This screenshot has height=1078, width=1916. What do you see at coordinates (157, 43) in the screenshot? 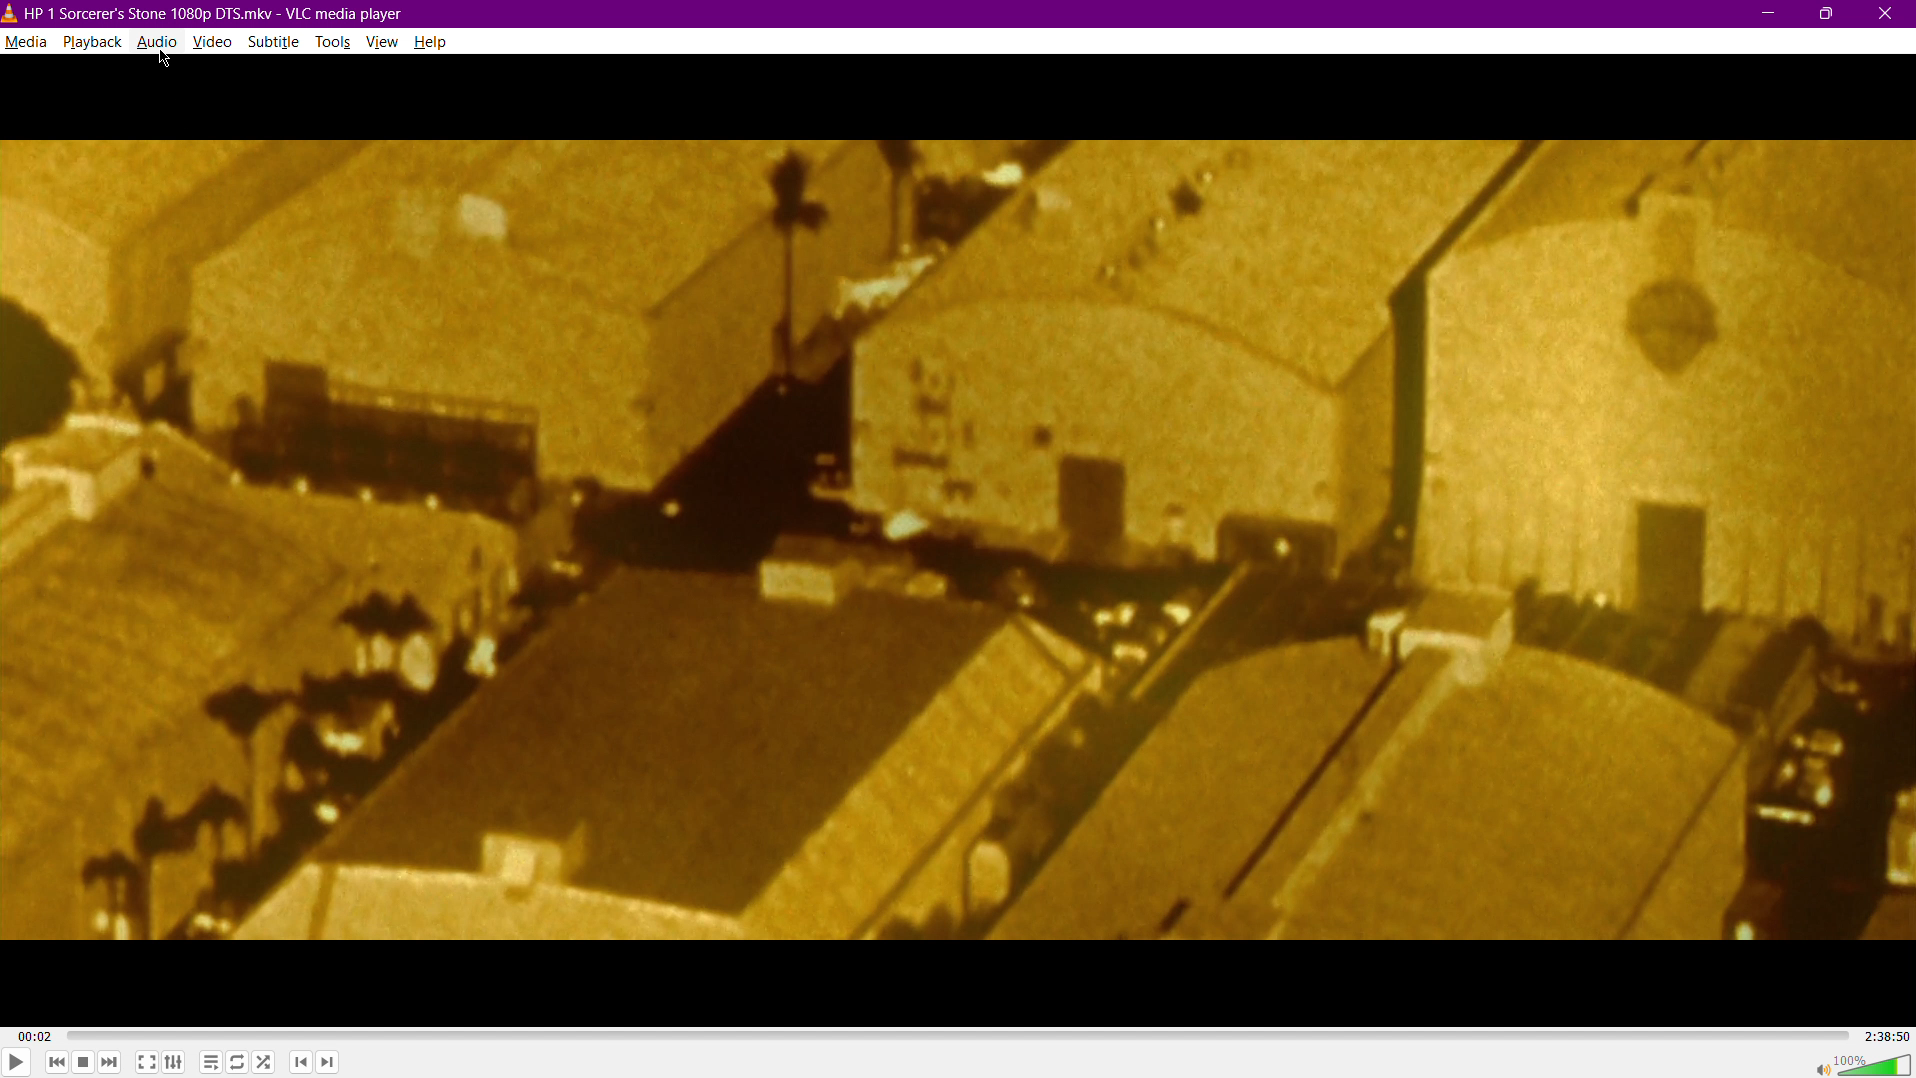
I see `Audio` at bounding box center [157, 43].